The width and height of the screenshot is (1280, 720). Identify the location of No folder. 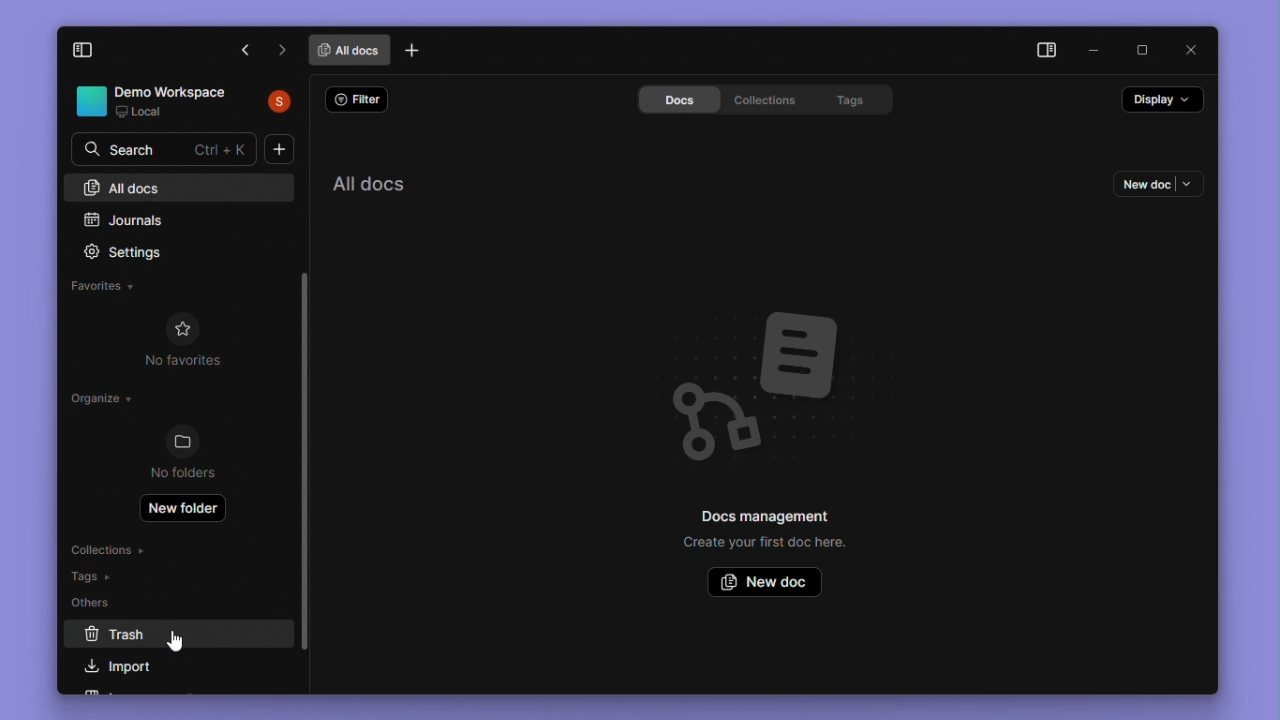
(189, 456).